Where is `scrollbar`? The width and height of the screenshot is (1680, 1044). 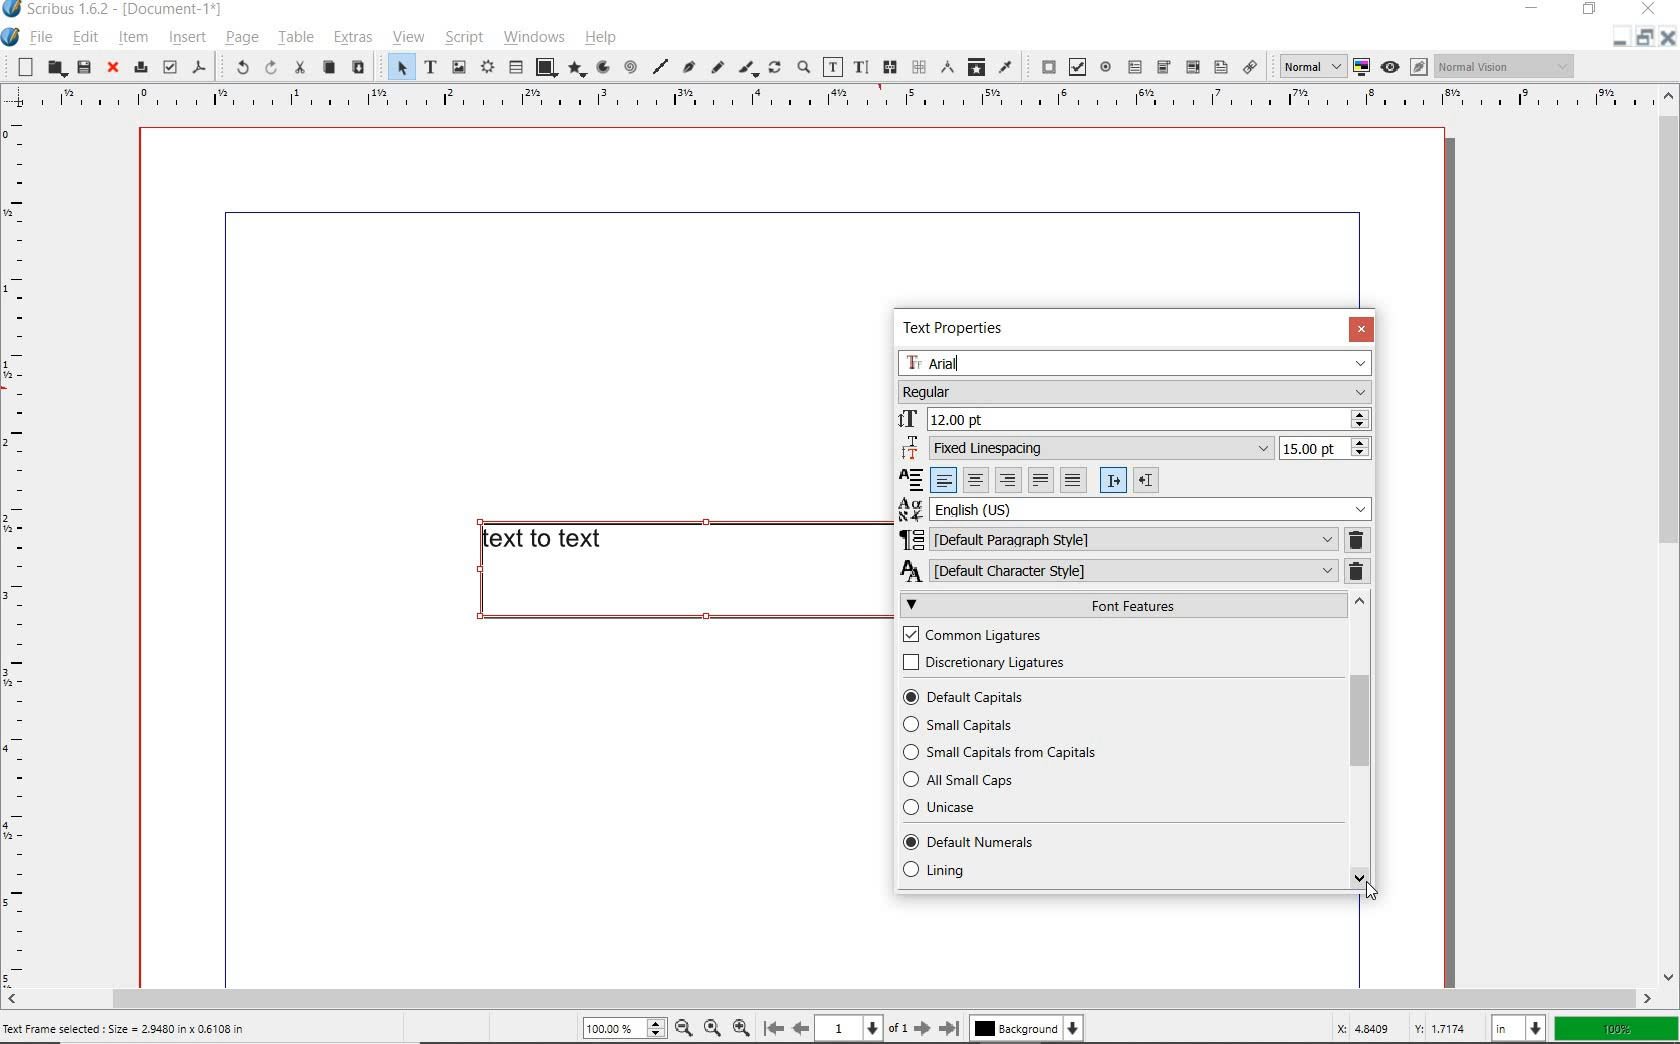
scrollbar is located at coordinates (829, 998).